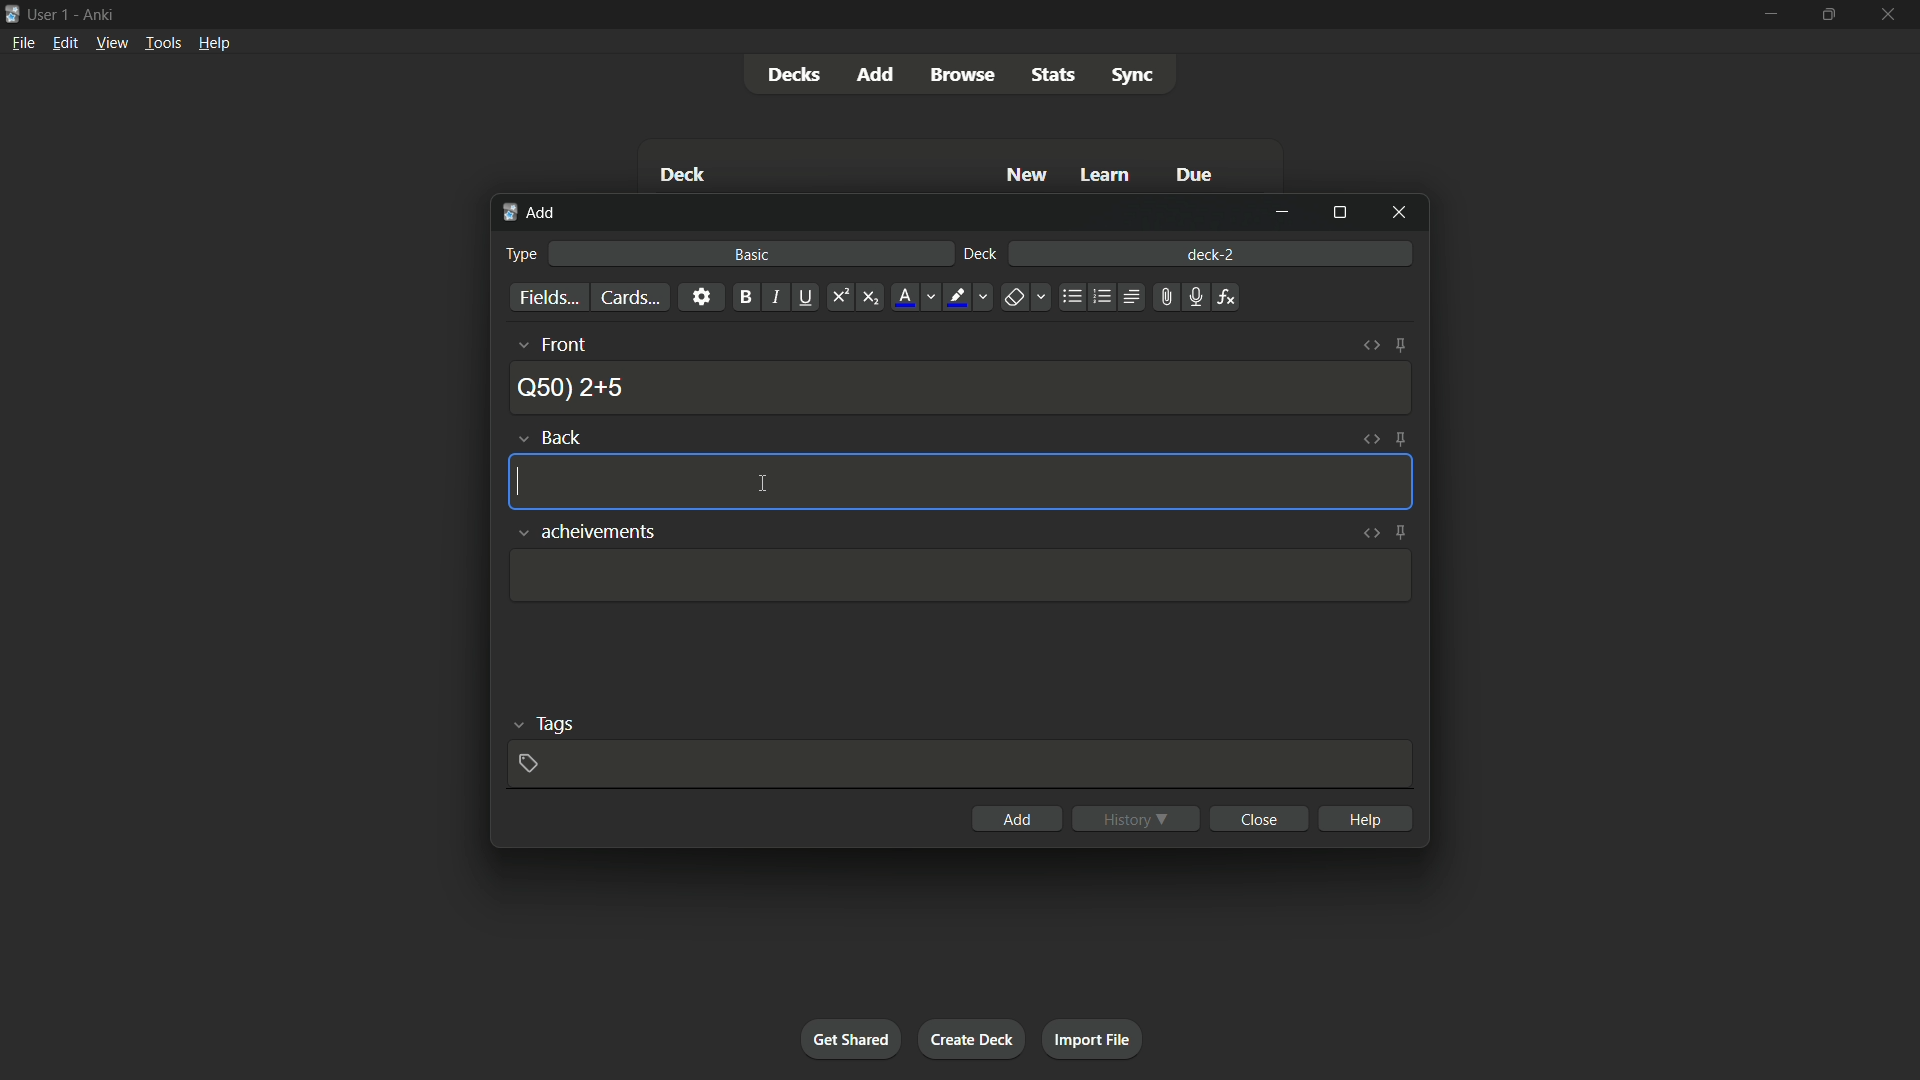 The image size is (1920, 1080). What do you see at coordinates (550, 344) in the screenshot?
I see `front` at bounding box center [550, 344].